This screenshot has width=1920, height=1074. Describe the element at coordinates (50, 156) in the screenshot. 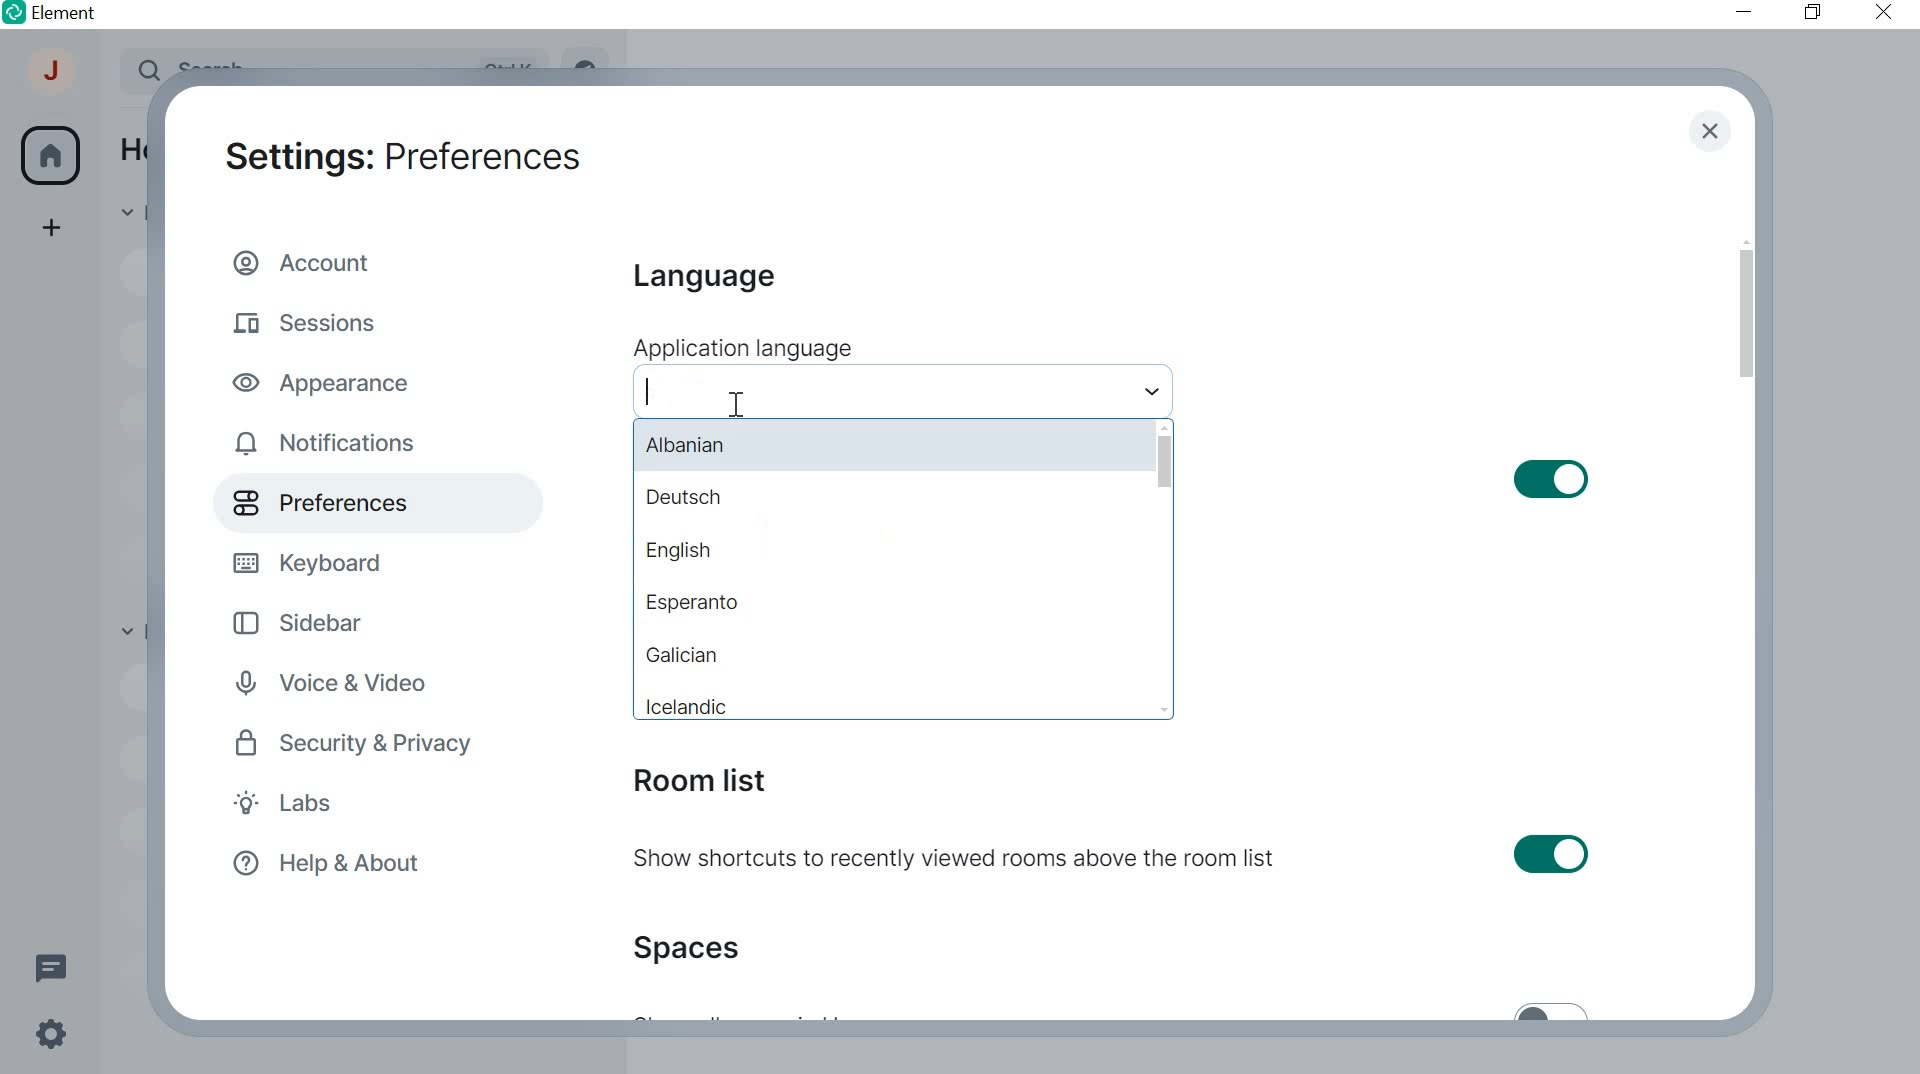

I see `home` at that location.